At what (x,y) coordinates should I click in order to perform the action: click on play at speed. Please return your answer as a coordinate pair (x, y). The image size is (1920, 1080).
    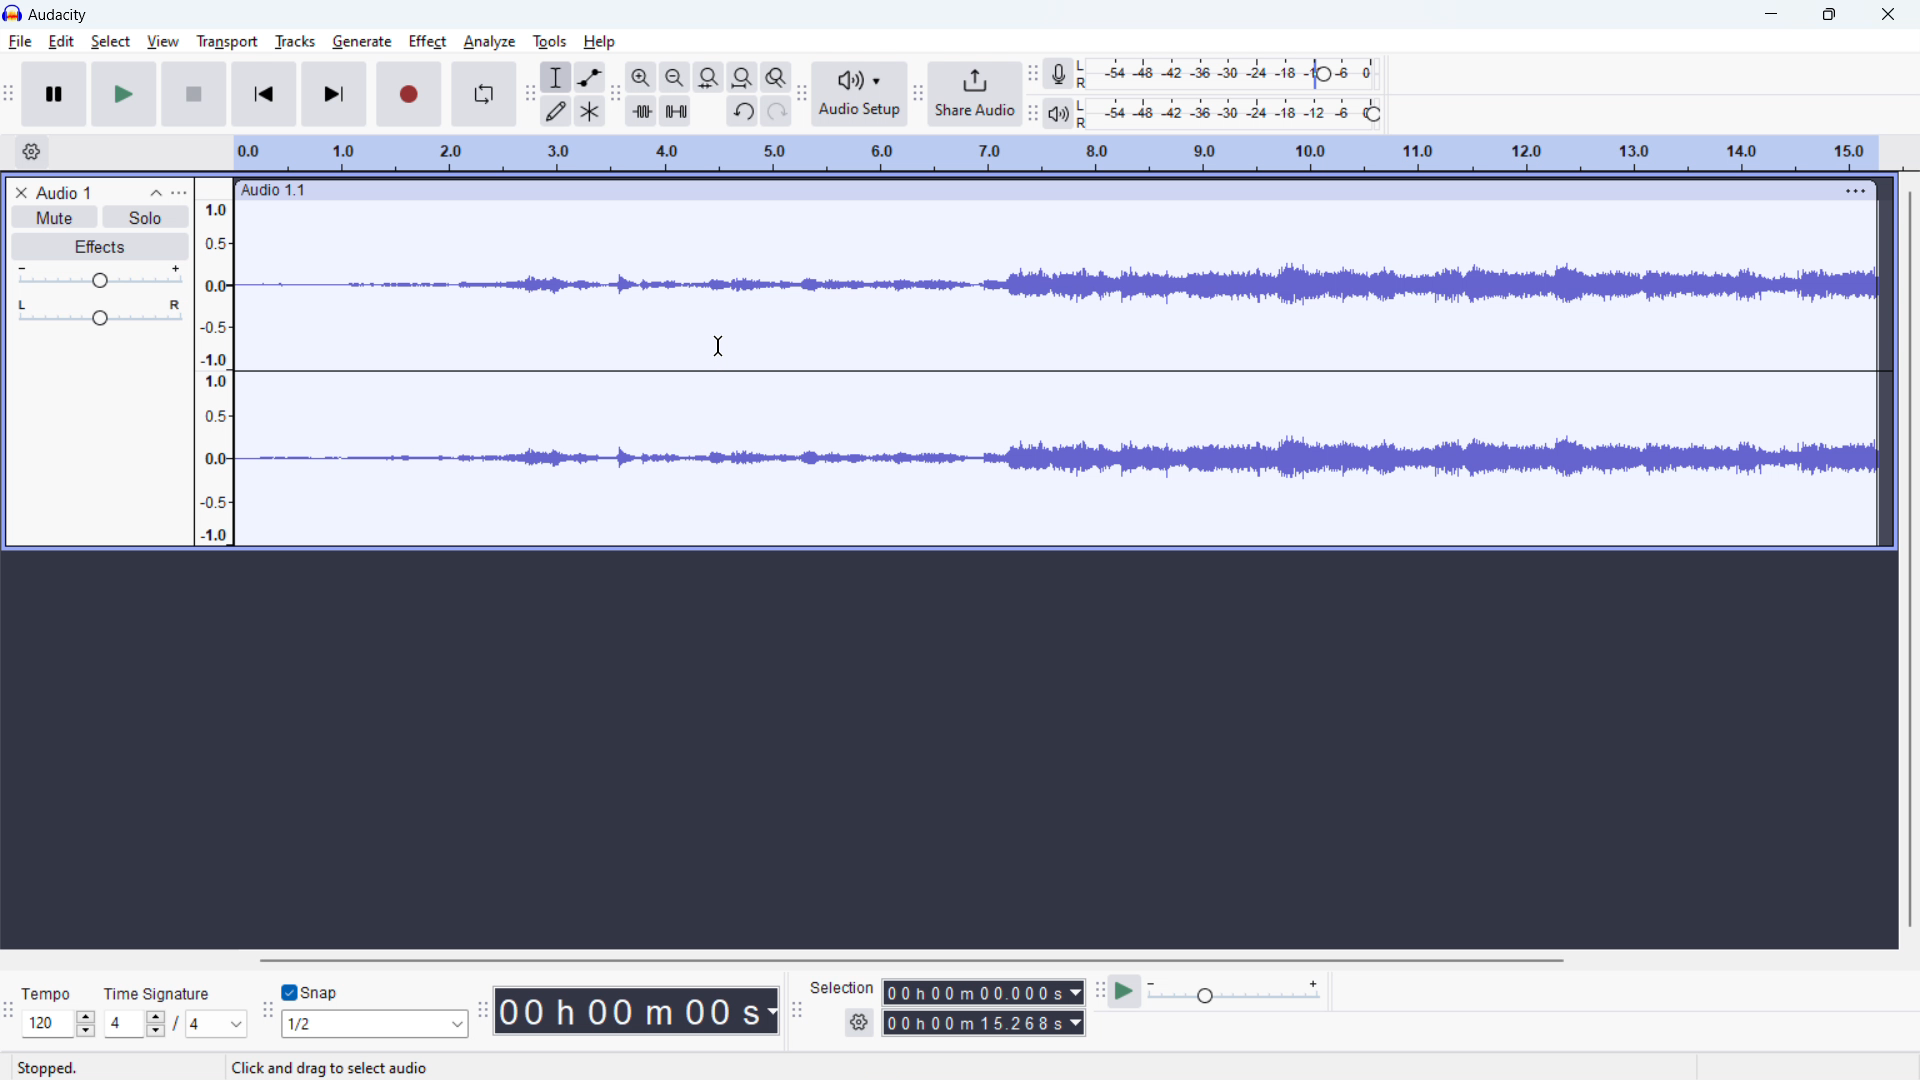
    Looking at the image, I should click on (1124, 991).